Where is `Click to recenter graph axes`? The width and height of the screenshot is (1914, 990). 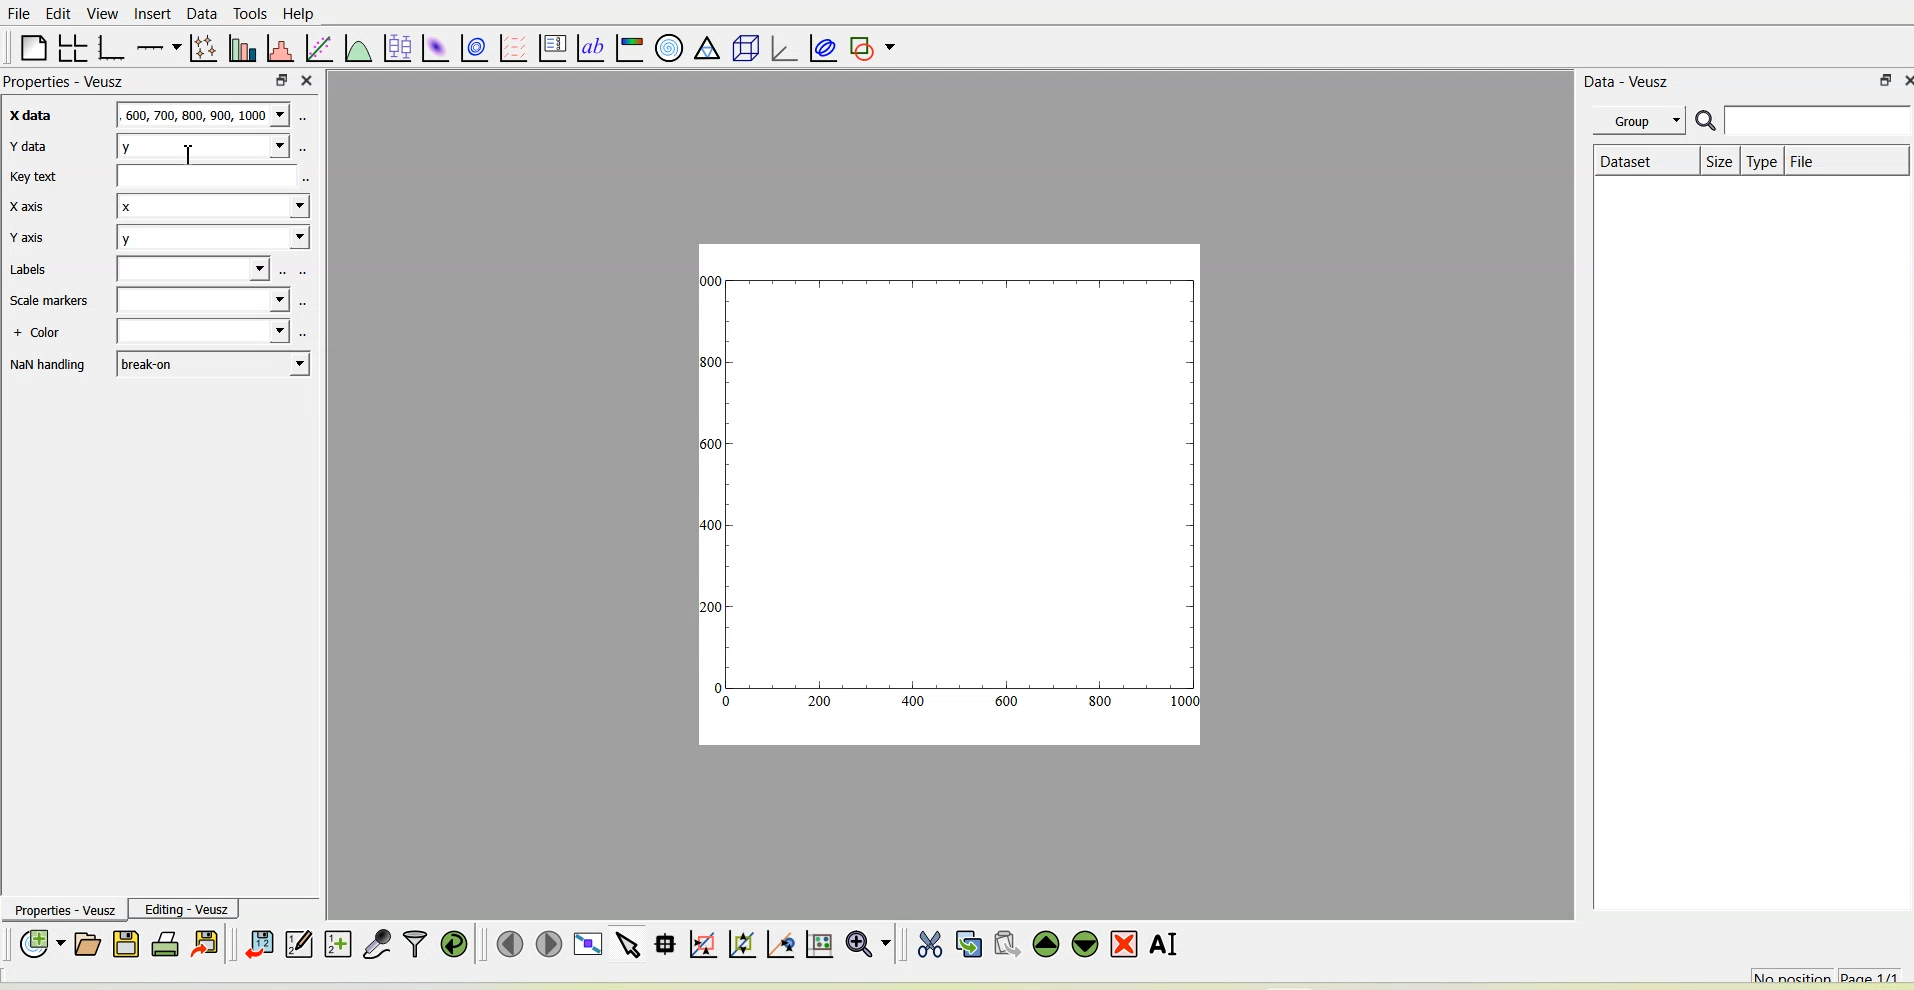
Click to recenter graph axes is located at coordinates (780, 944).